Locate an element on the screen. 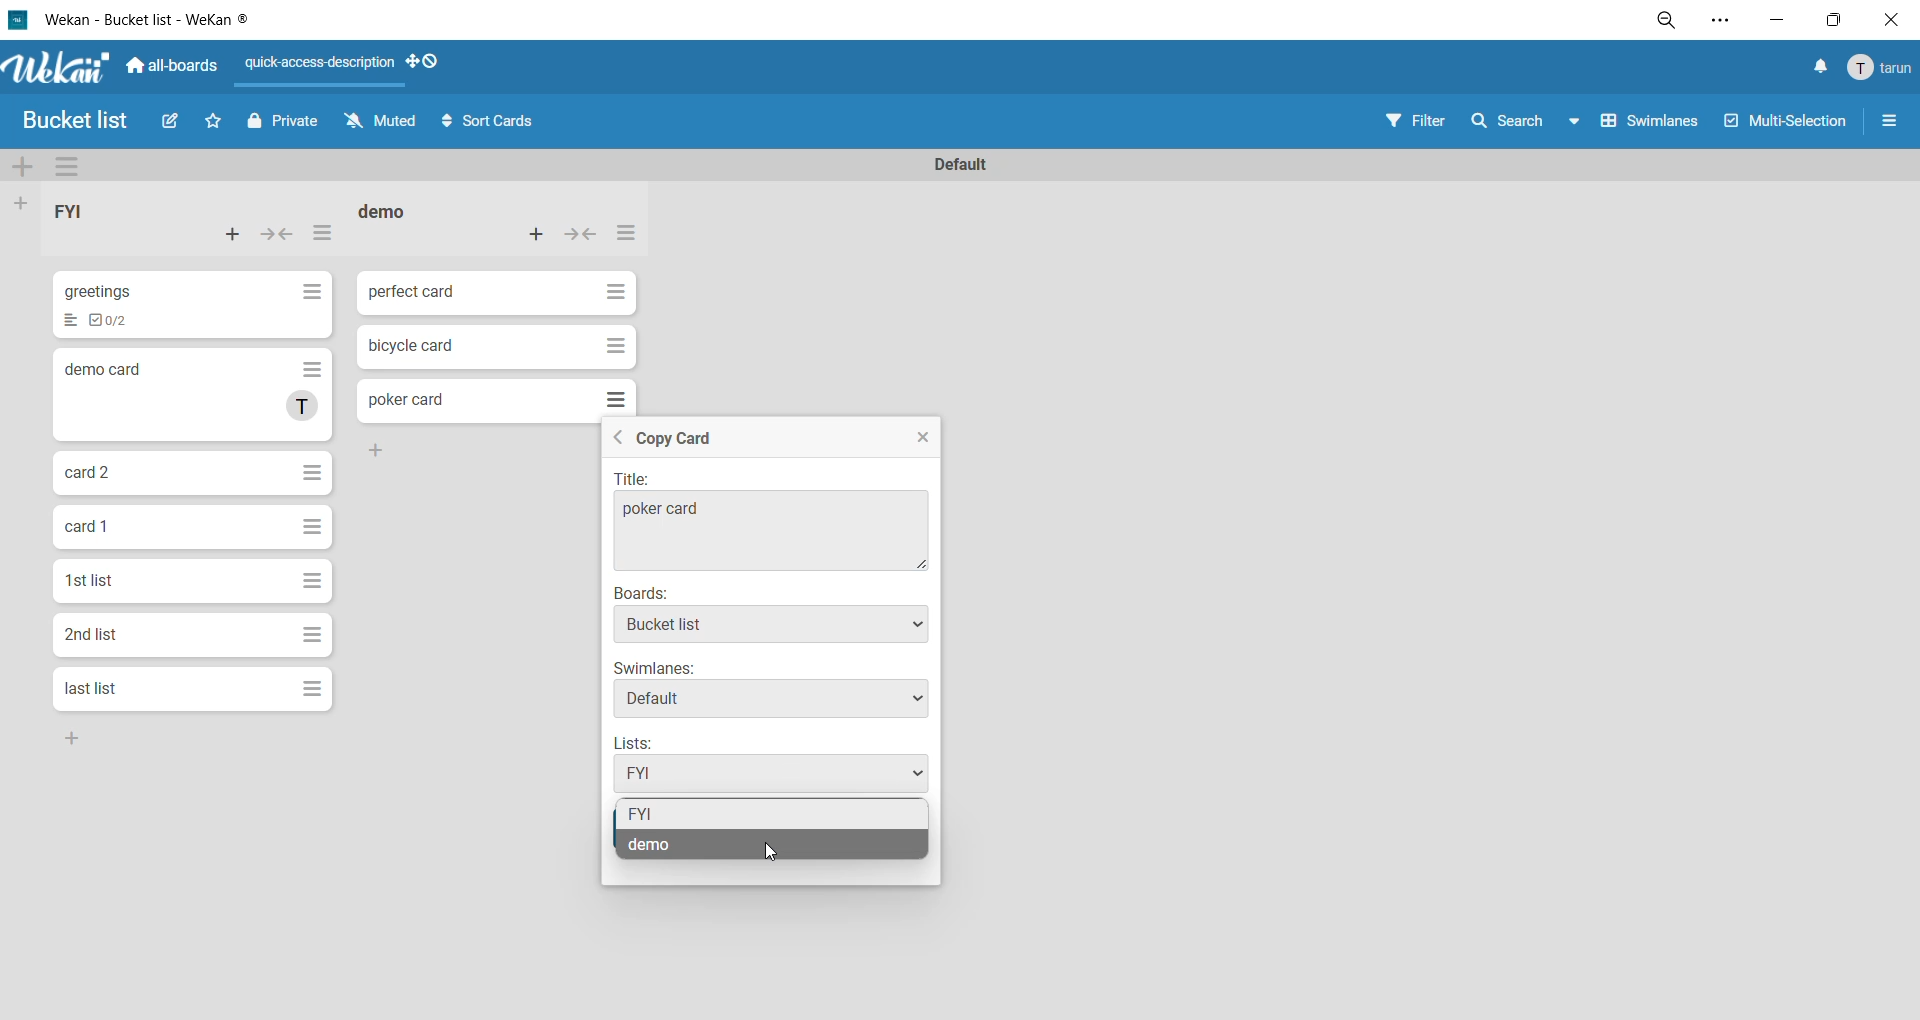  zoom is located at coordinates (1671, 23).